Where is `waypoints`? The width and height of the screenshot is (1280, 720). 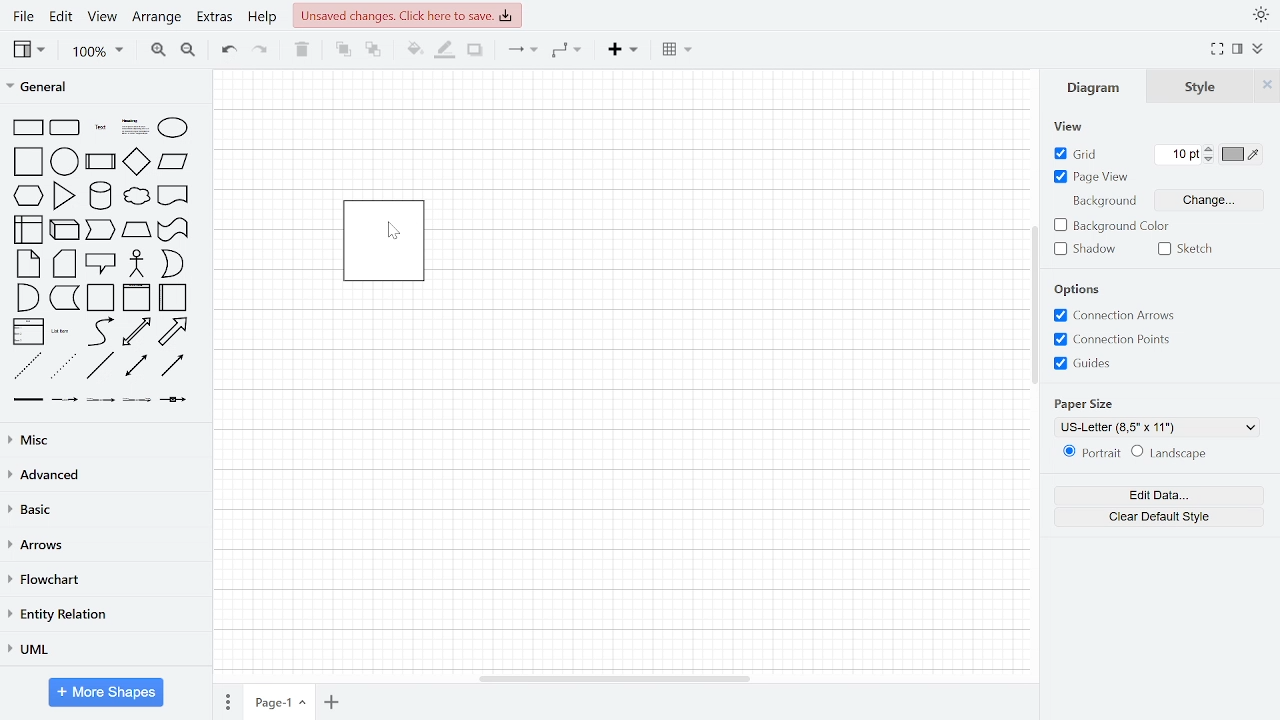
waypoints is located at coordinates (569, 51).